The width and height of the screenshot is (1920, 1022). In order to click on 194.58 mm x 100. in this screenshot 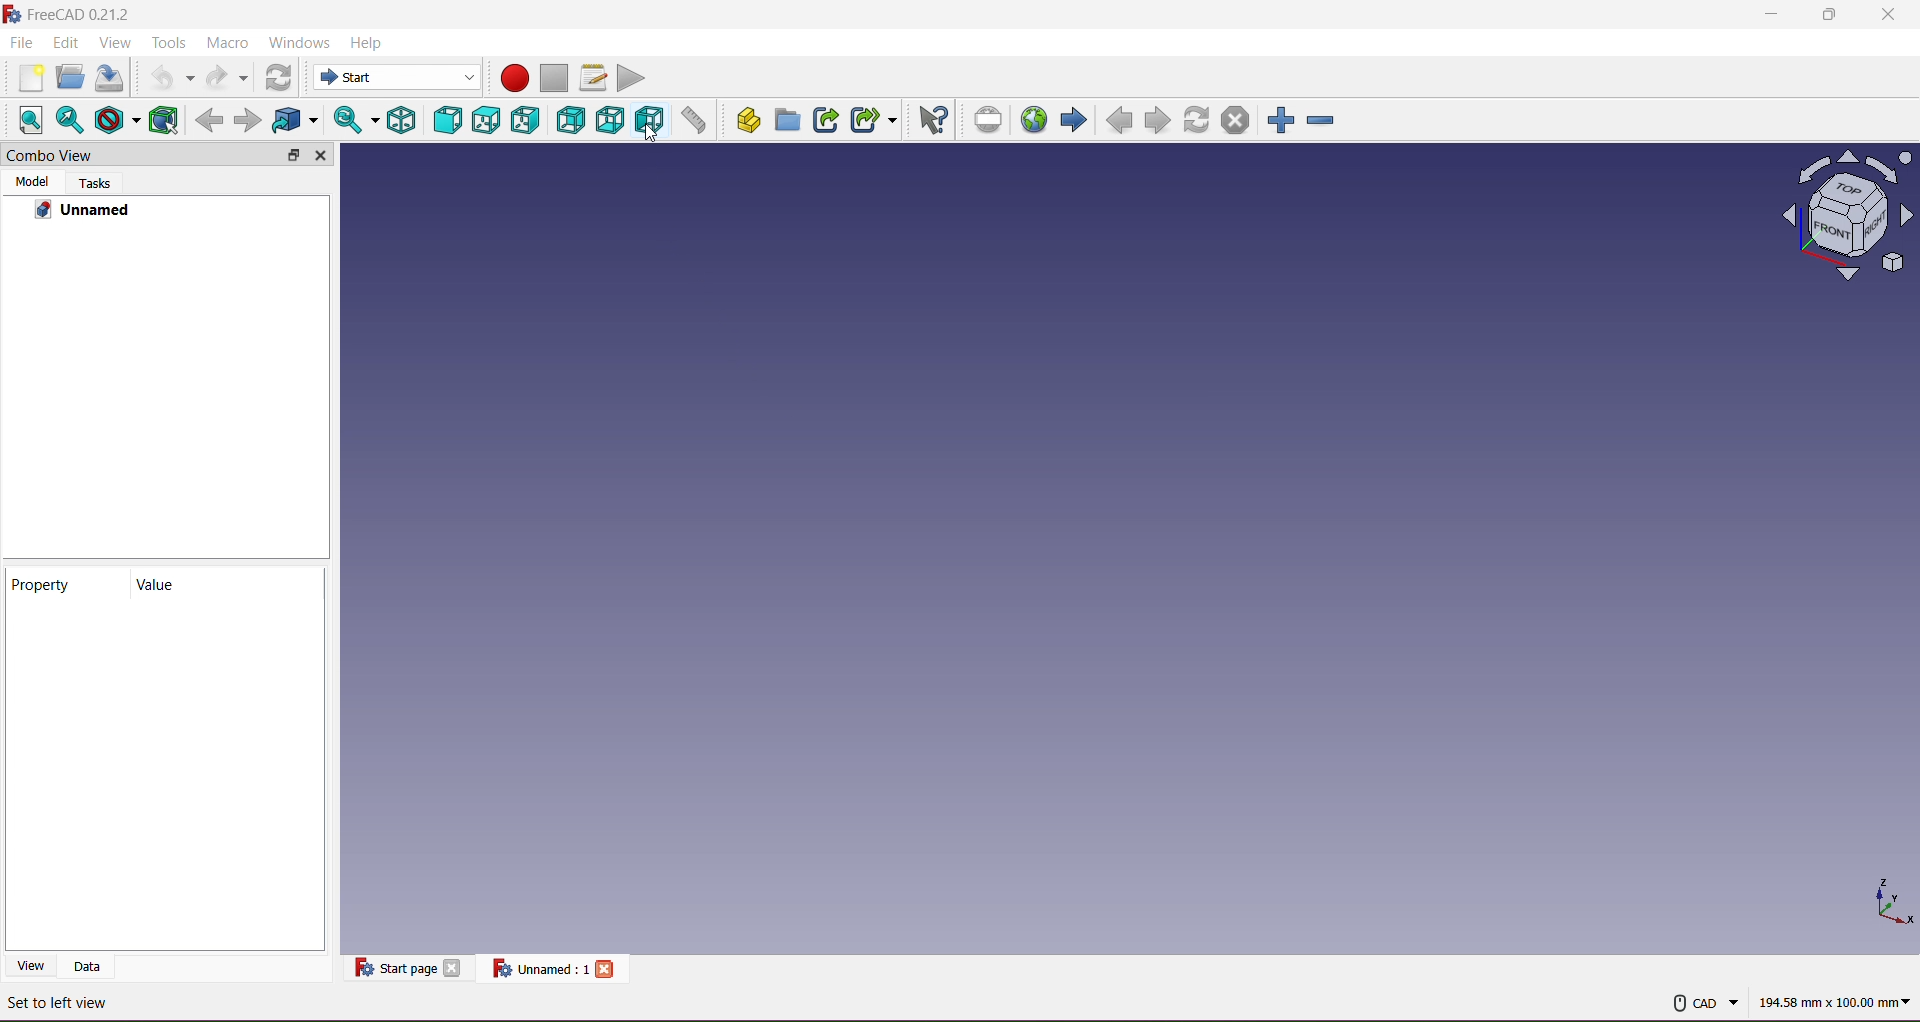, I will do `click(1837, 998)`.